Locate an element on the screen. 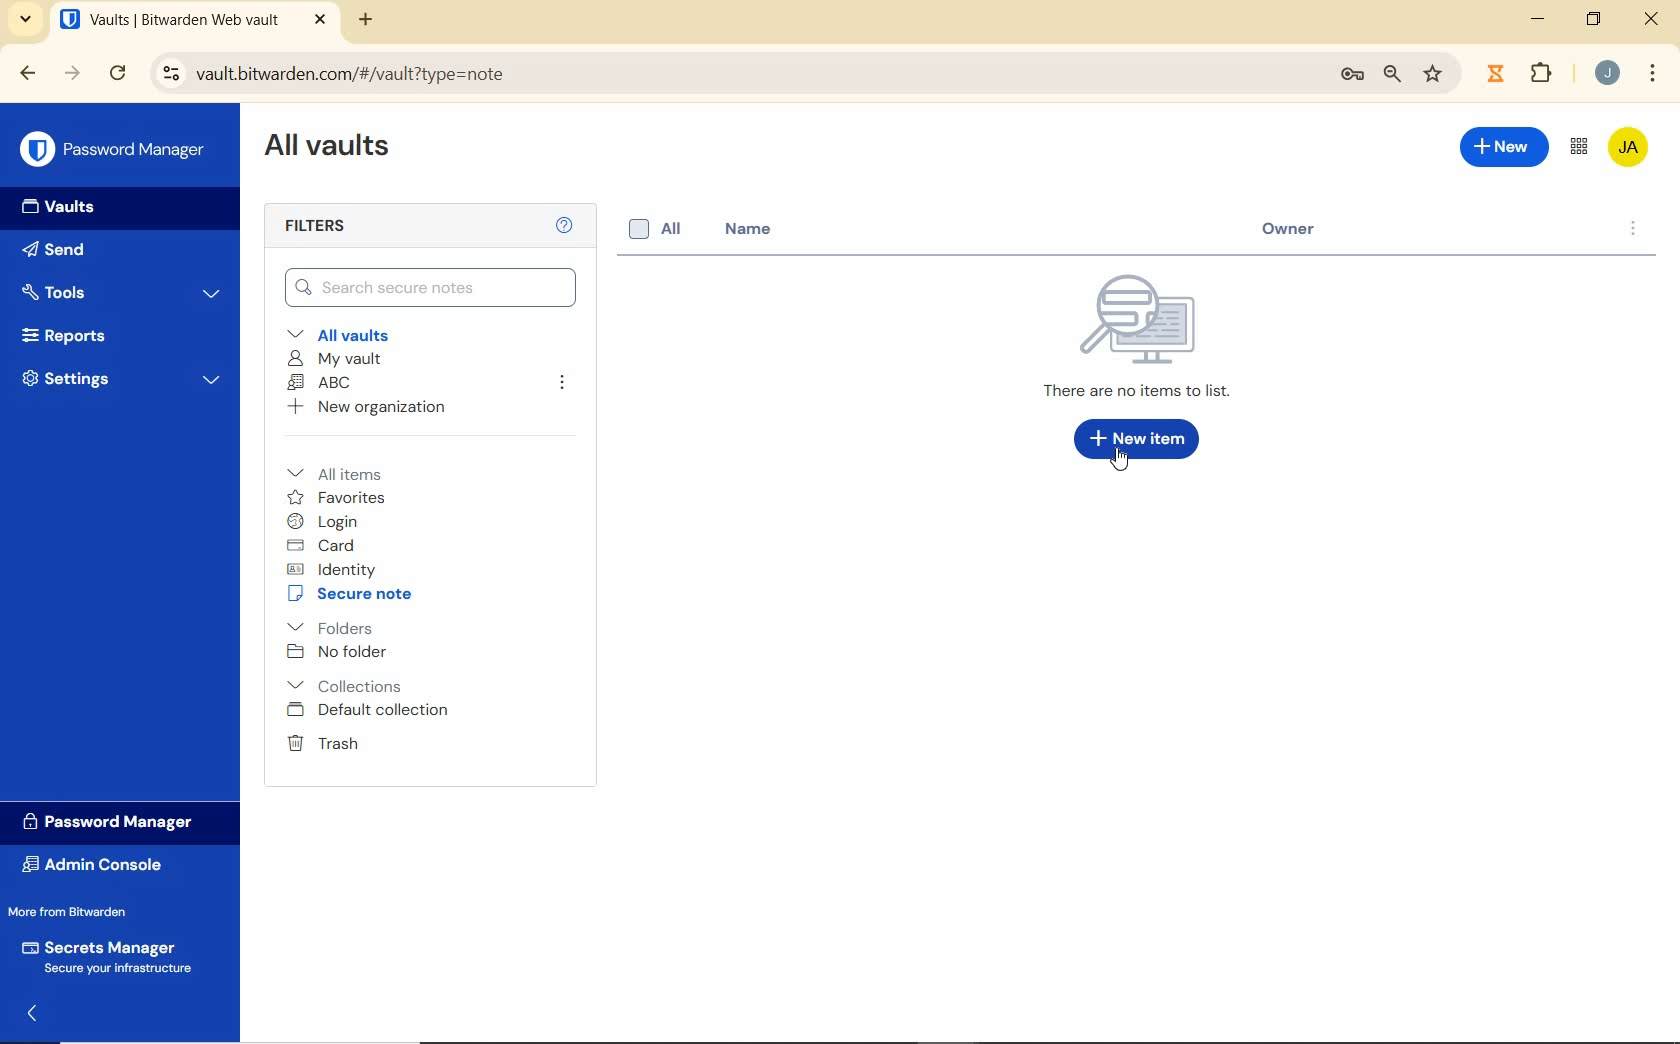 The image size is (1680, 1044). manage passwords is located at coordinates (1352, 78).